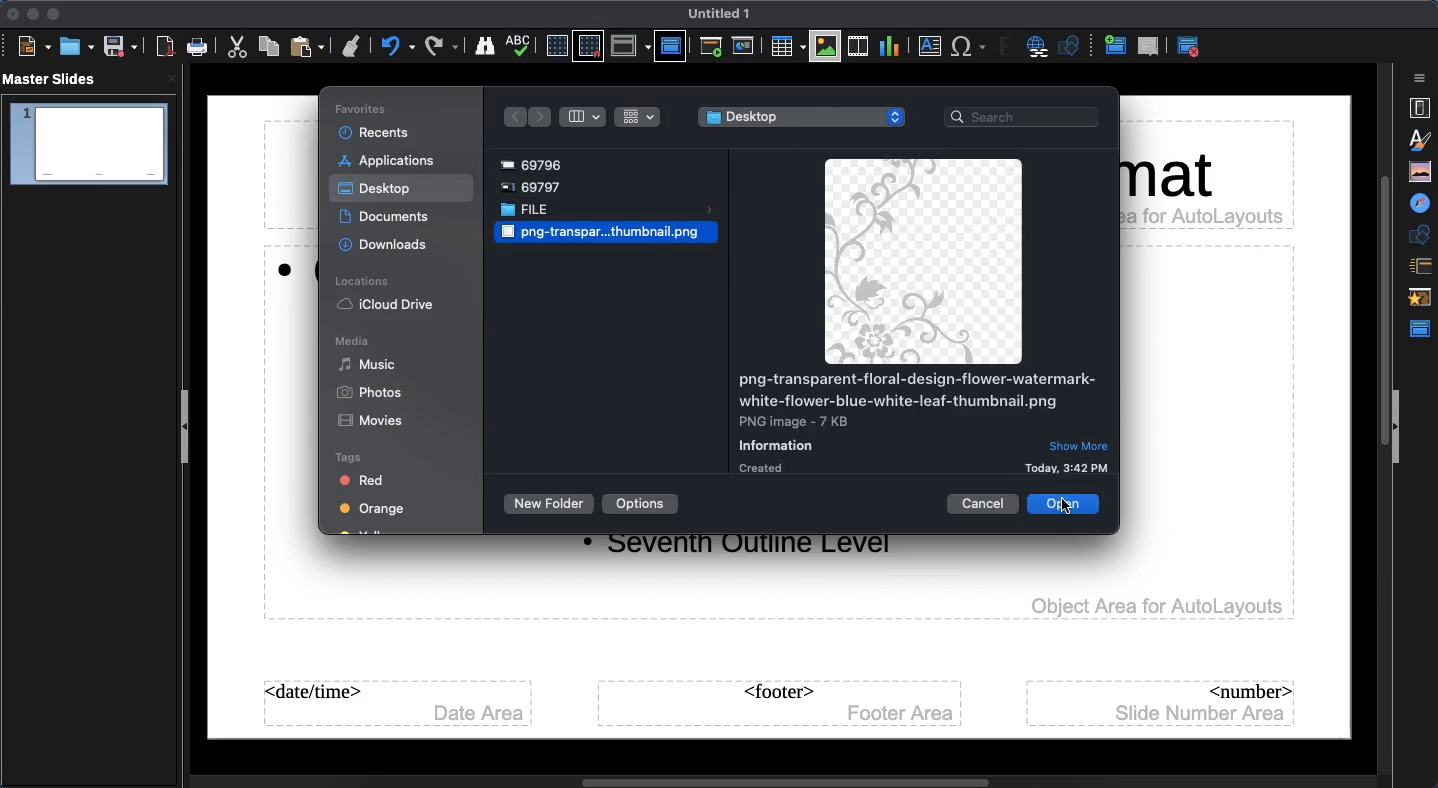 The height and width of the screenshot is (788, 1438). I want to click on Back, so click(511, 117).